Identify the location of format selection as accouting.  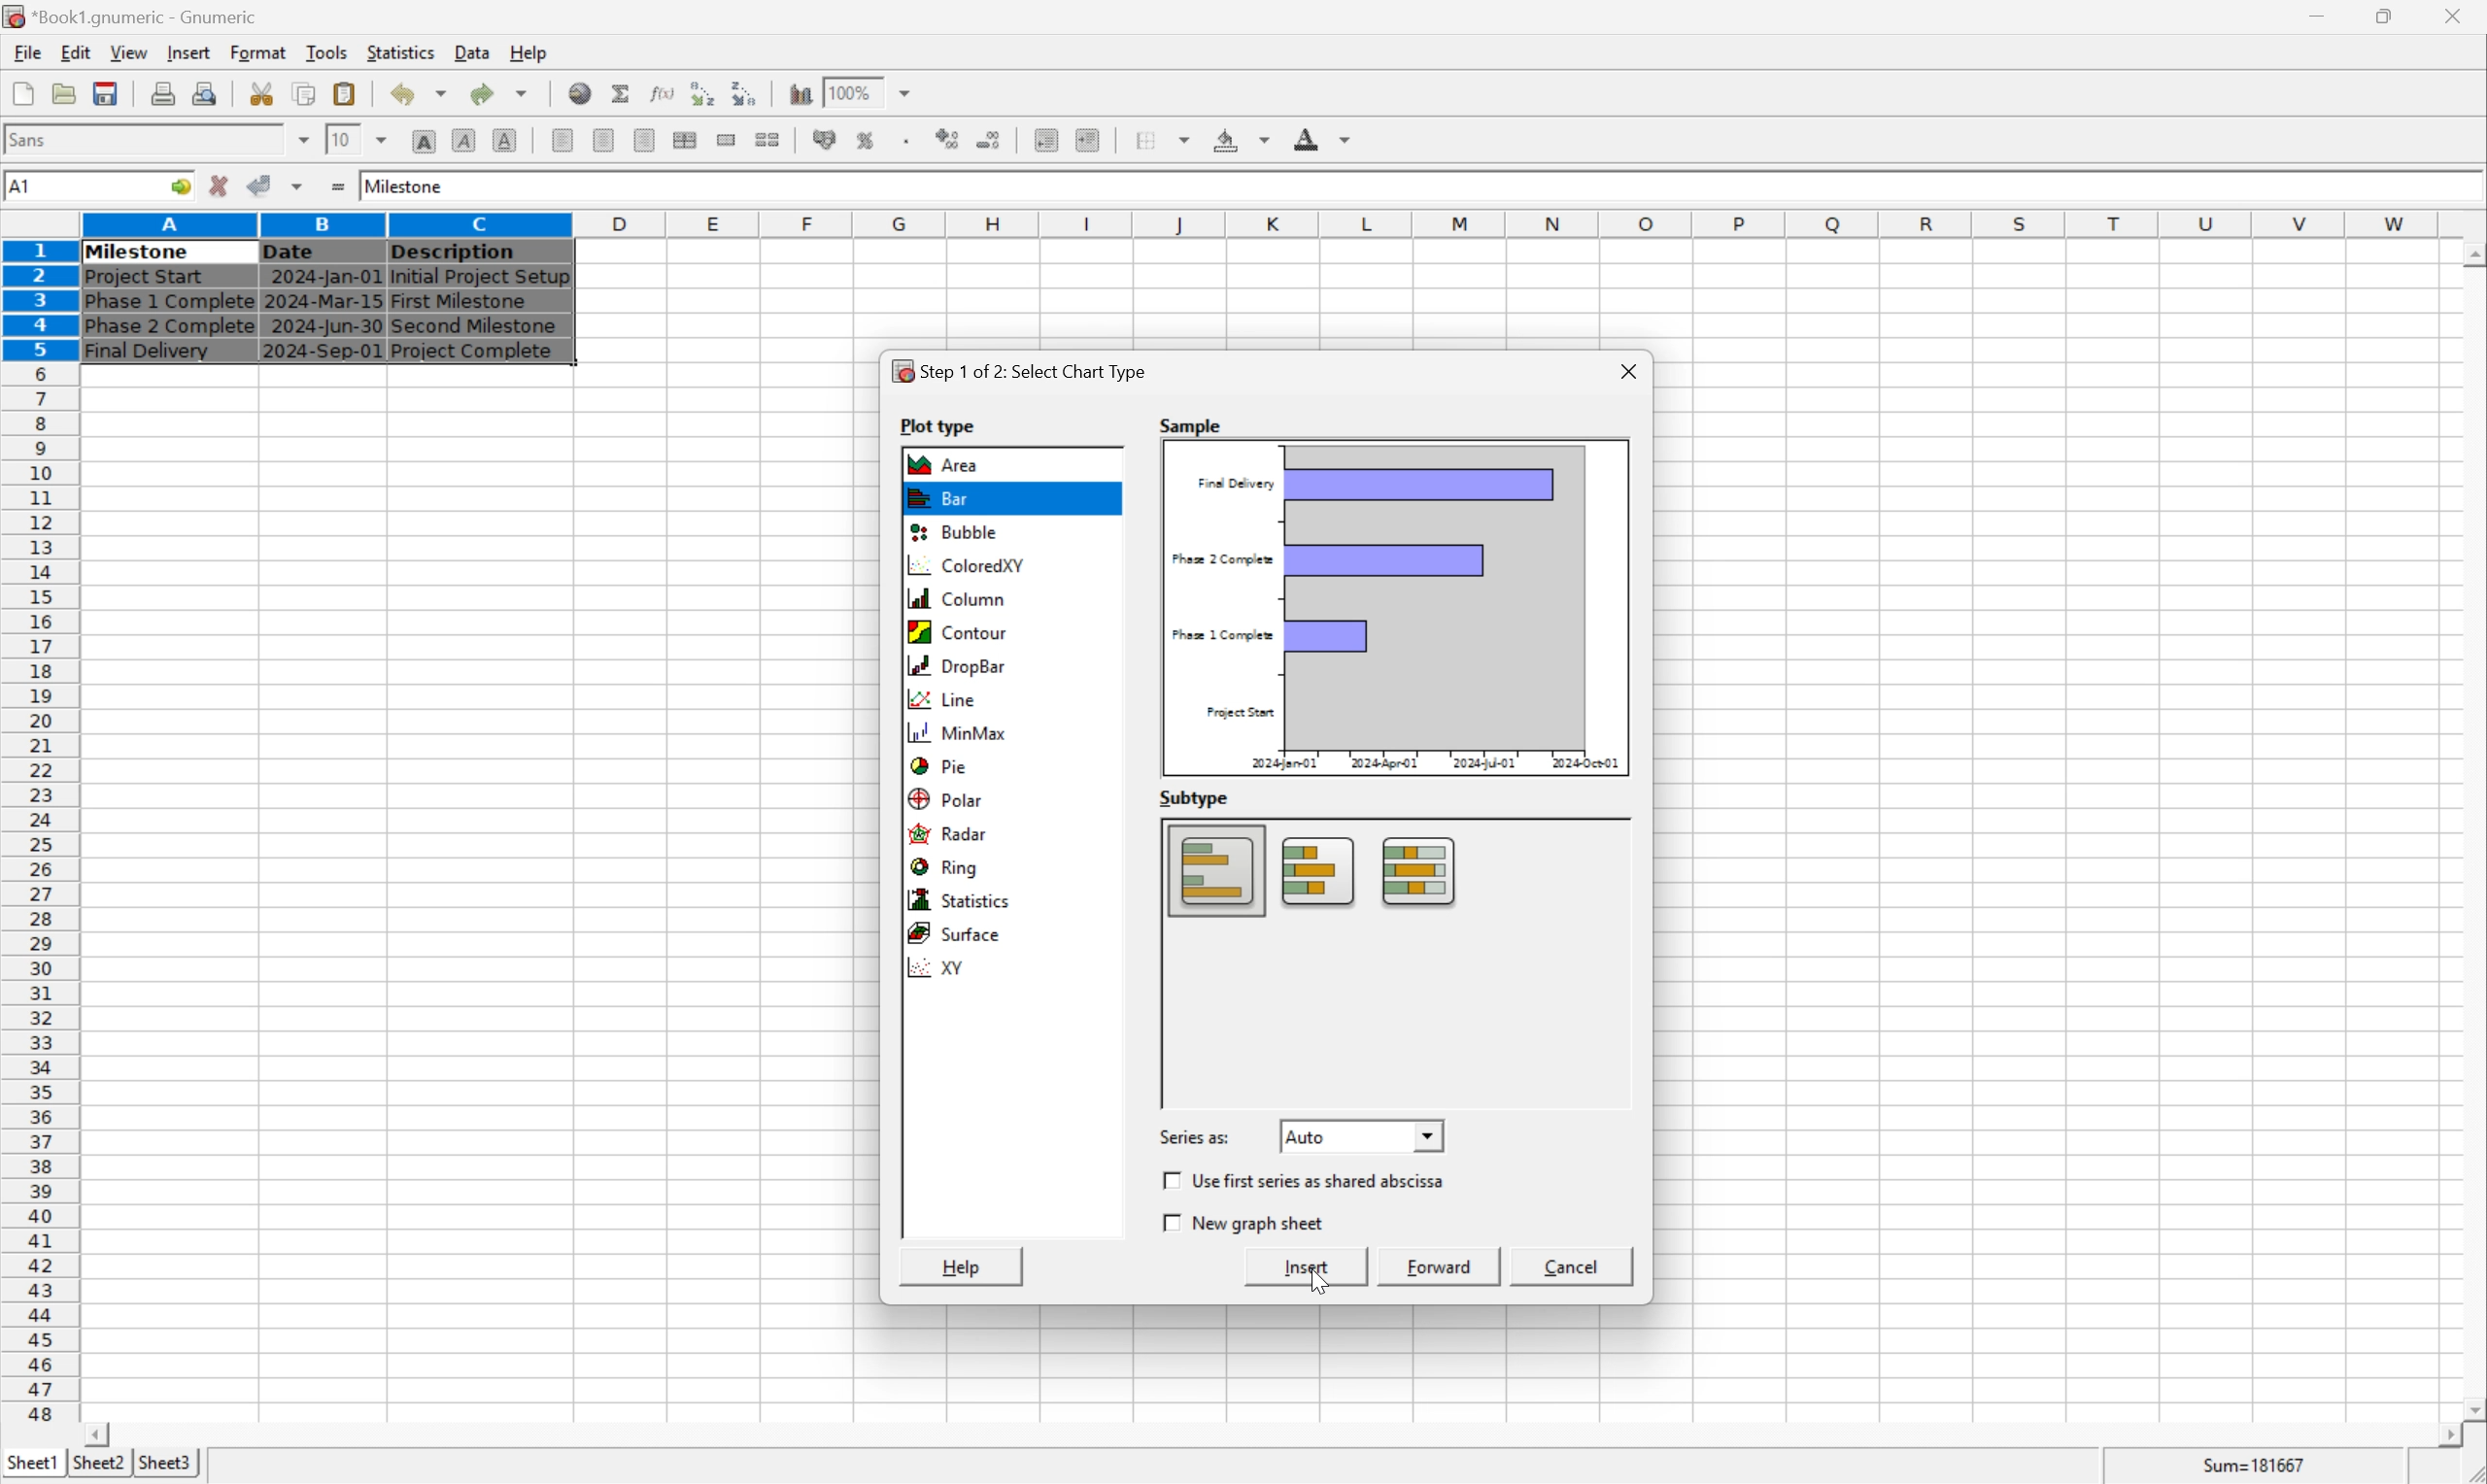
(827, 139).